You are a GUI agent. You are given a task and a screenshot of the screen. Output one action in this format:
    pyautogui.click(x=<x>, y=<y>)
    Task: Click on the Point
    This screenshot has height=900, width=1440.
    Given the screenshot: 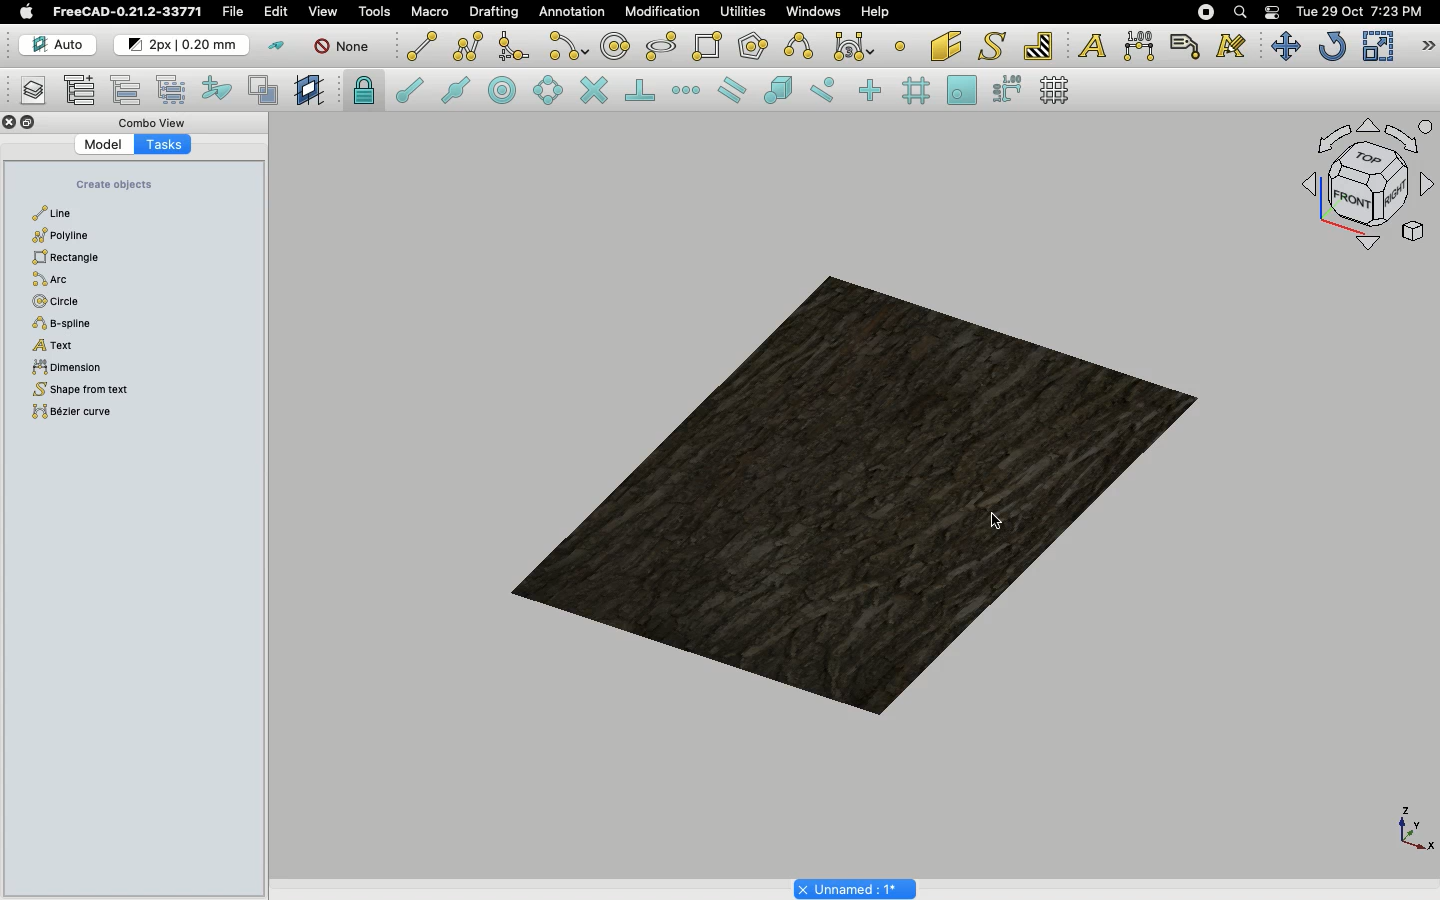 What is the action you would take?
    pyautogui.click(x=904, y=45)
    